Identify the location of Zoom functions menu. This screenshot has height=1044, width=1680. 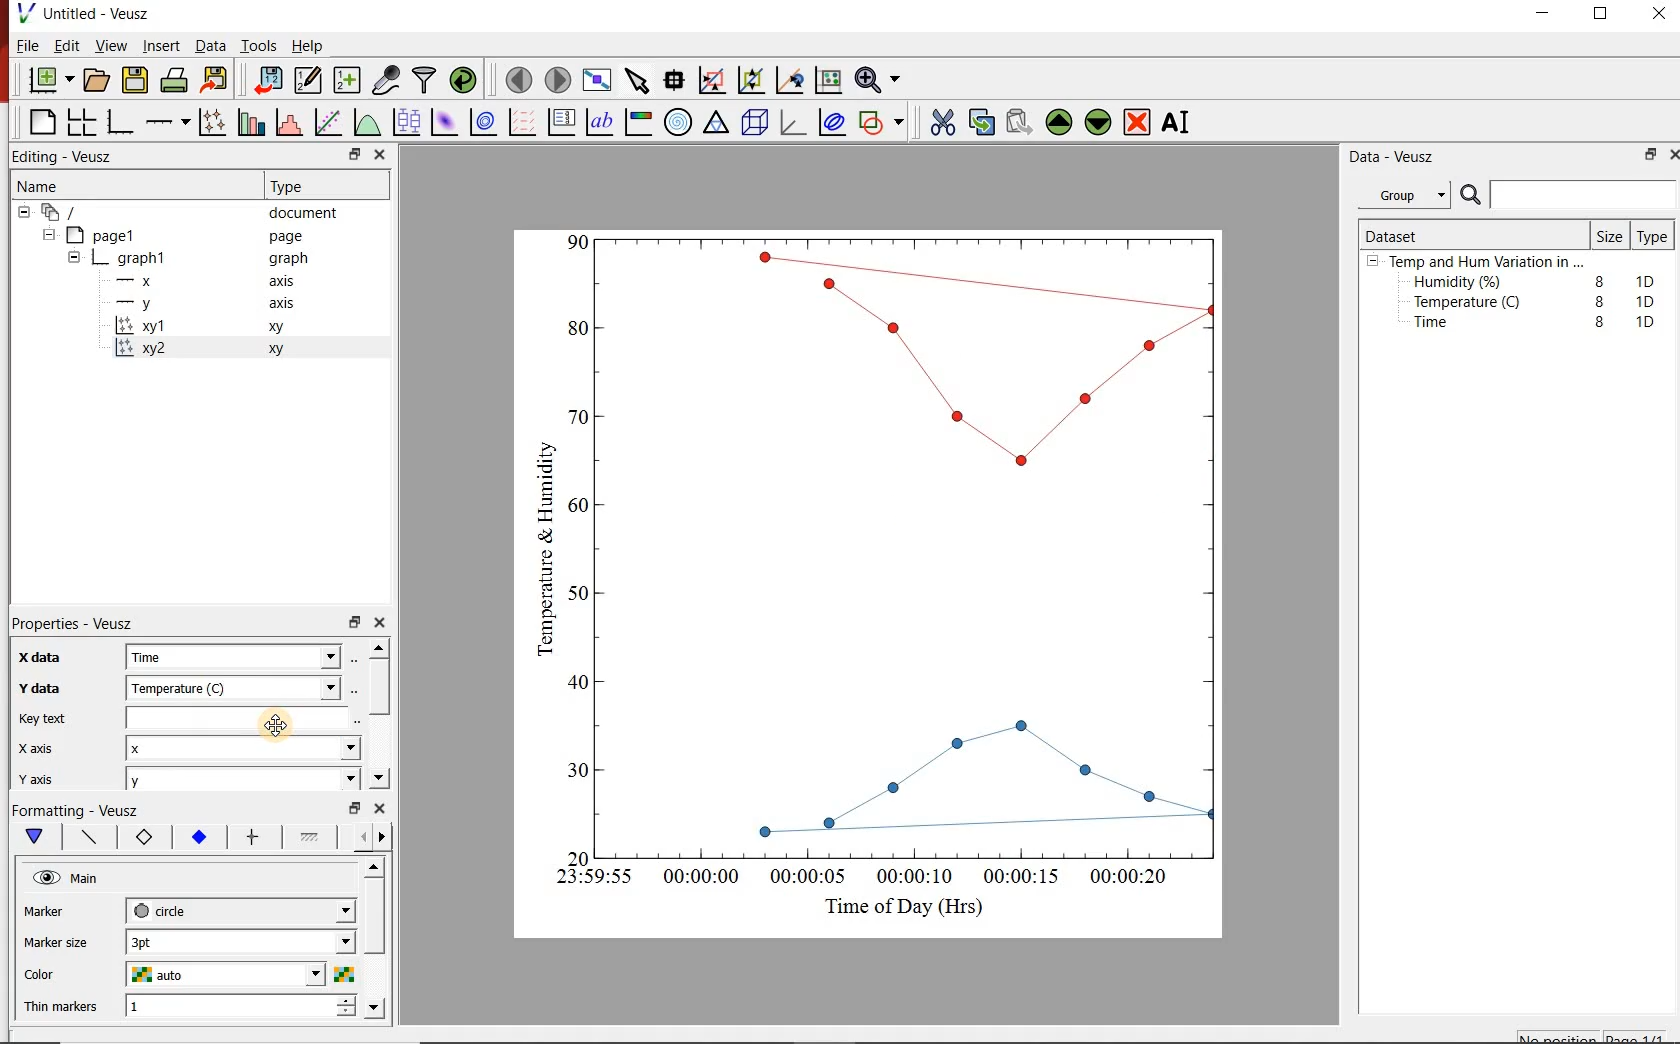
(877, 79).